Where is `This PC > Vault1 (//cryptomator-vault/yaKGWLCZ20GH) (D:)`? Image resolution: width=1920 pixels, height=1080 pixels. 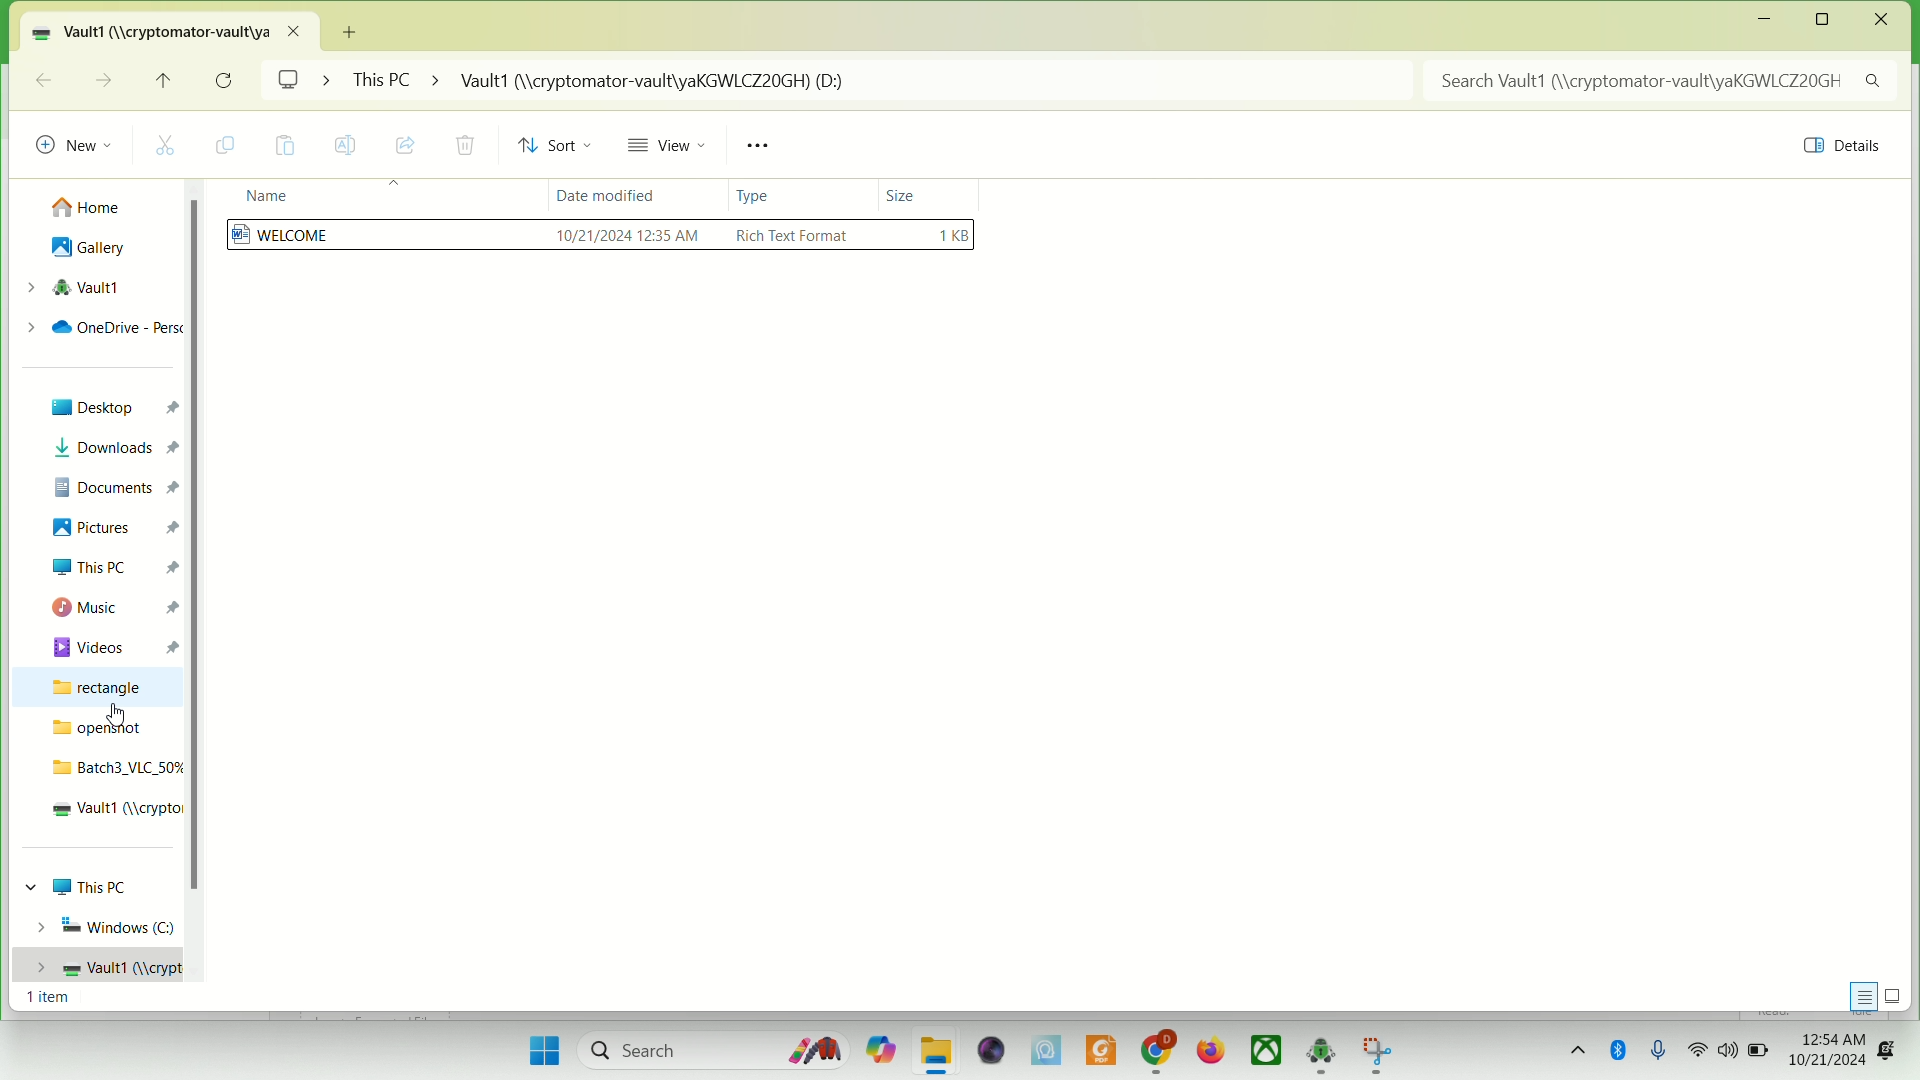 This PC > Vault1 (//cryptomator-vault/yaKGWLCZ20GH) (D:) is located at coordinates (881, 83).